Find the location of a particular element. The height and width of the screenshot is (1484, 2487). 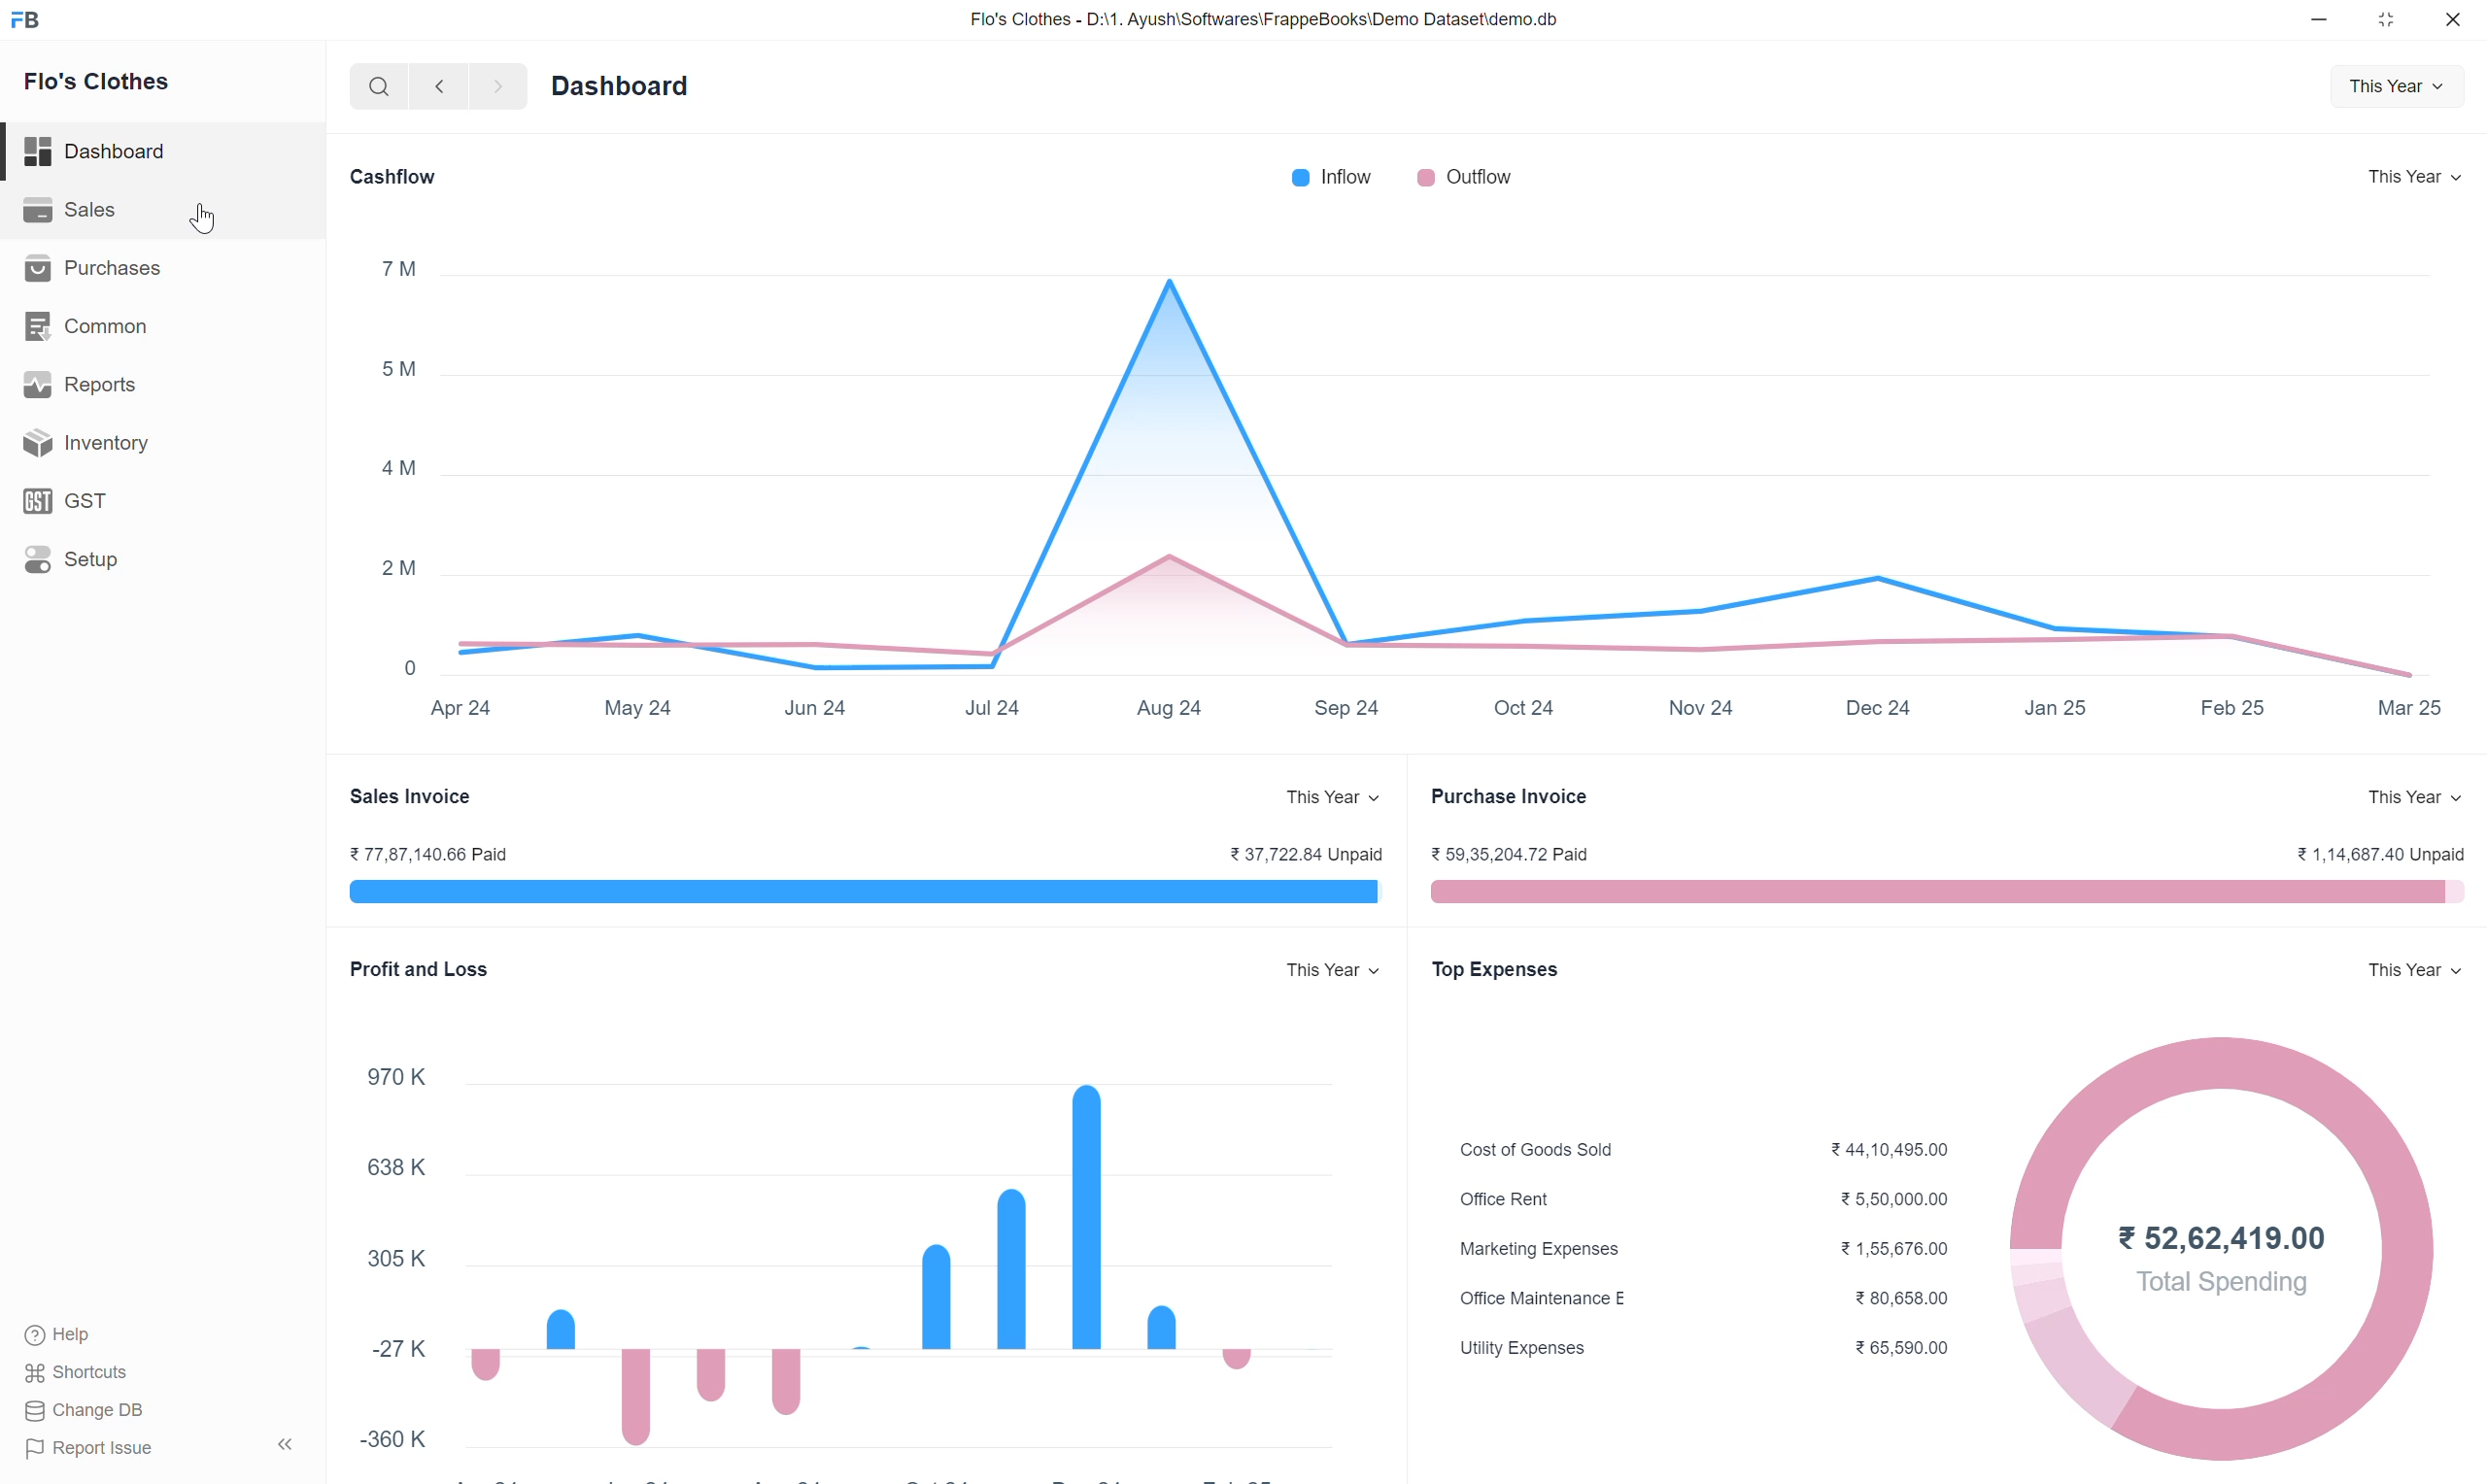

Flo's Clothes is located at coordinates (91, 78).